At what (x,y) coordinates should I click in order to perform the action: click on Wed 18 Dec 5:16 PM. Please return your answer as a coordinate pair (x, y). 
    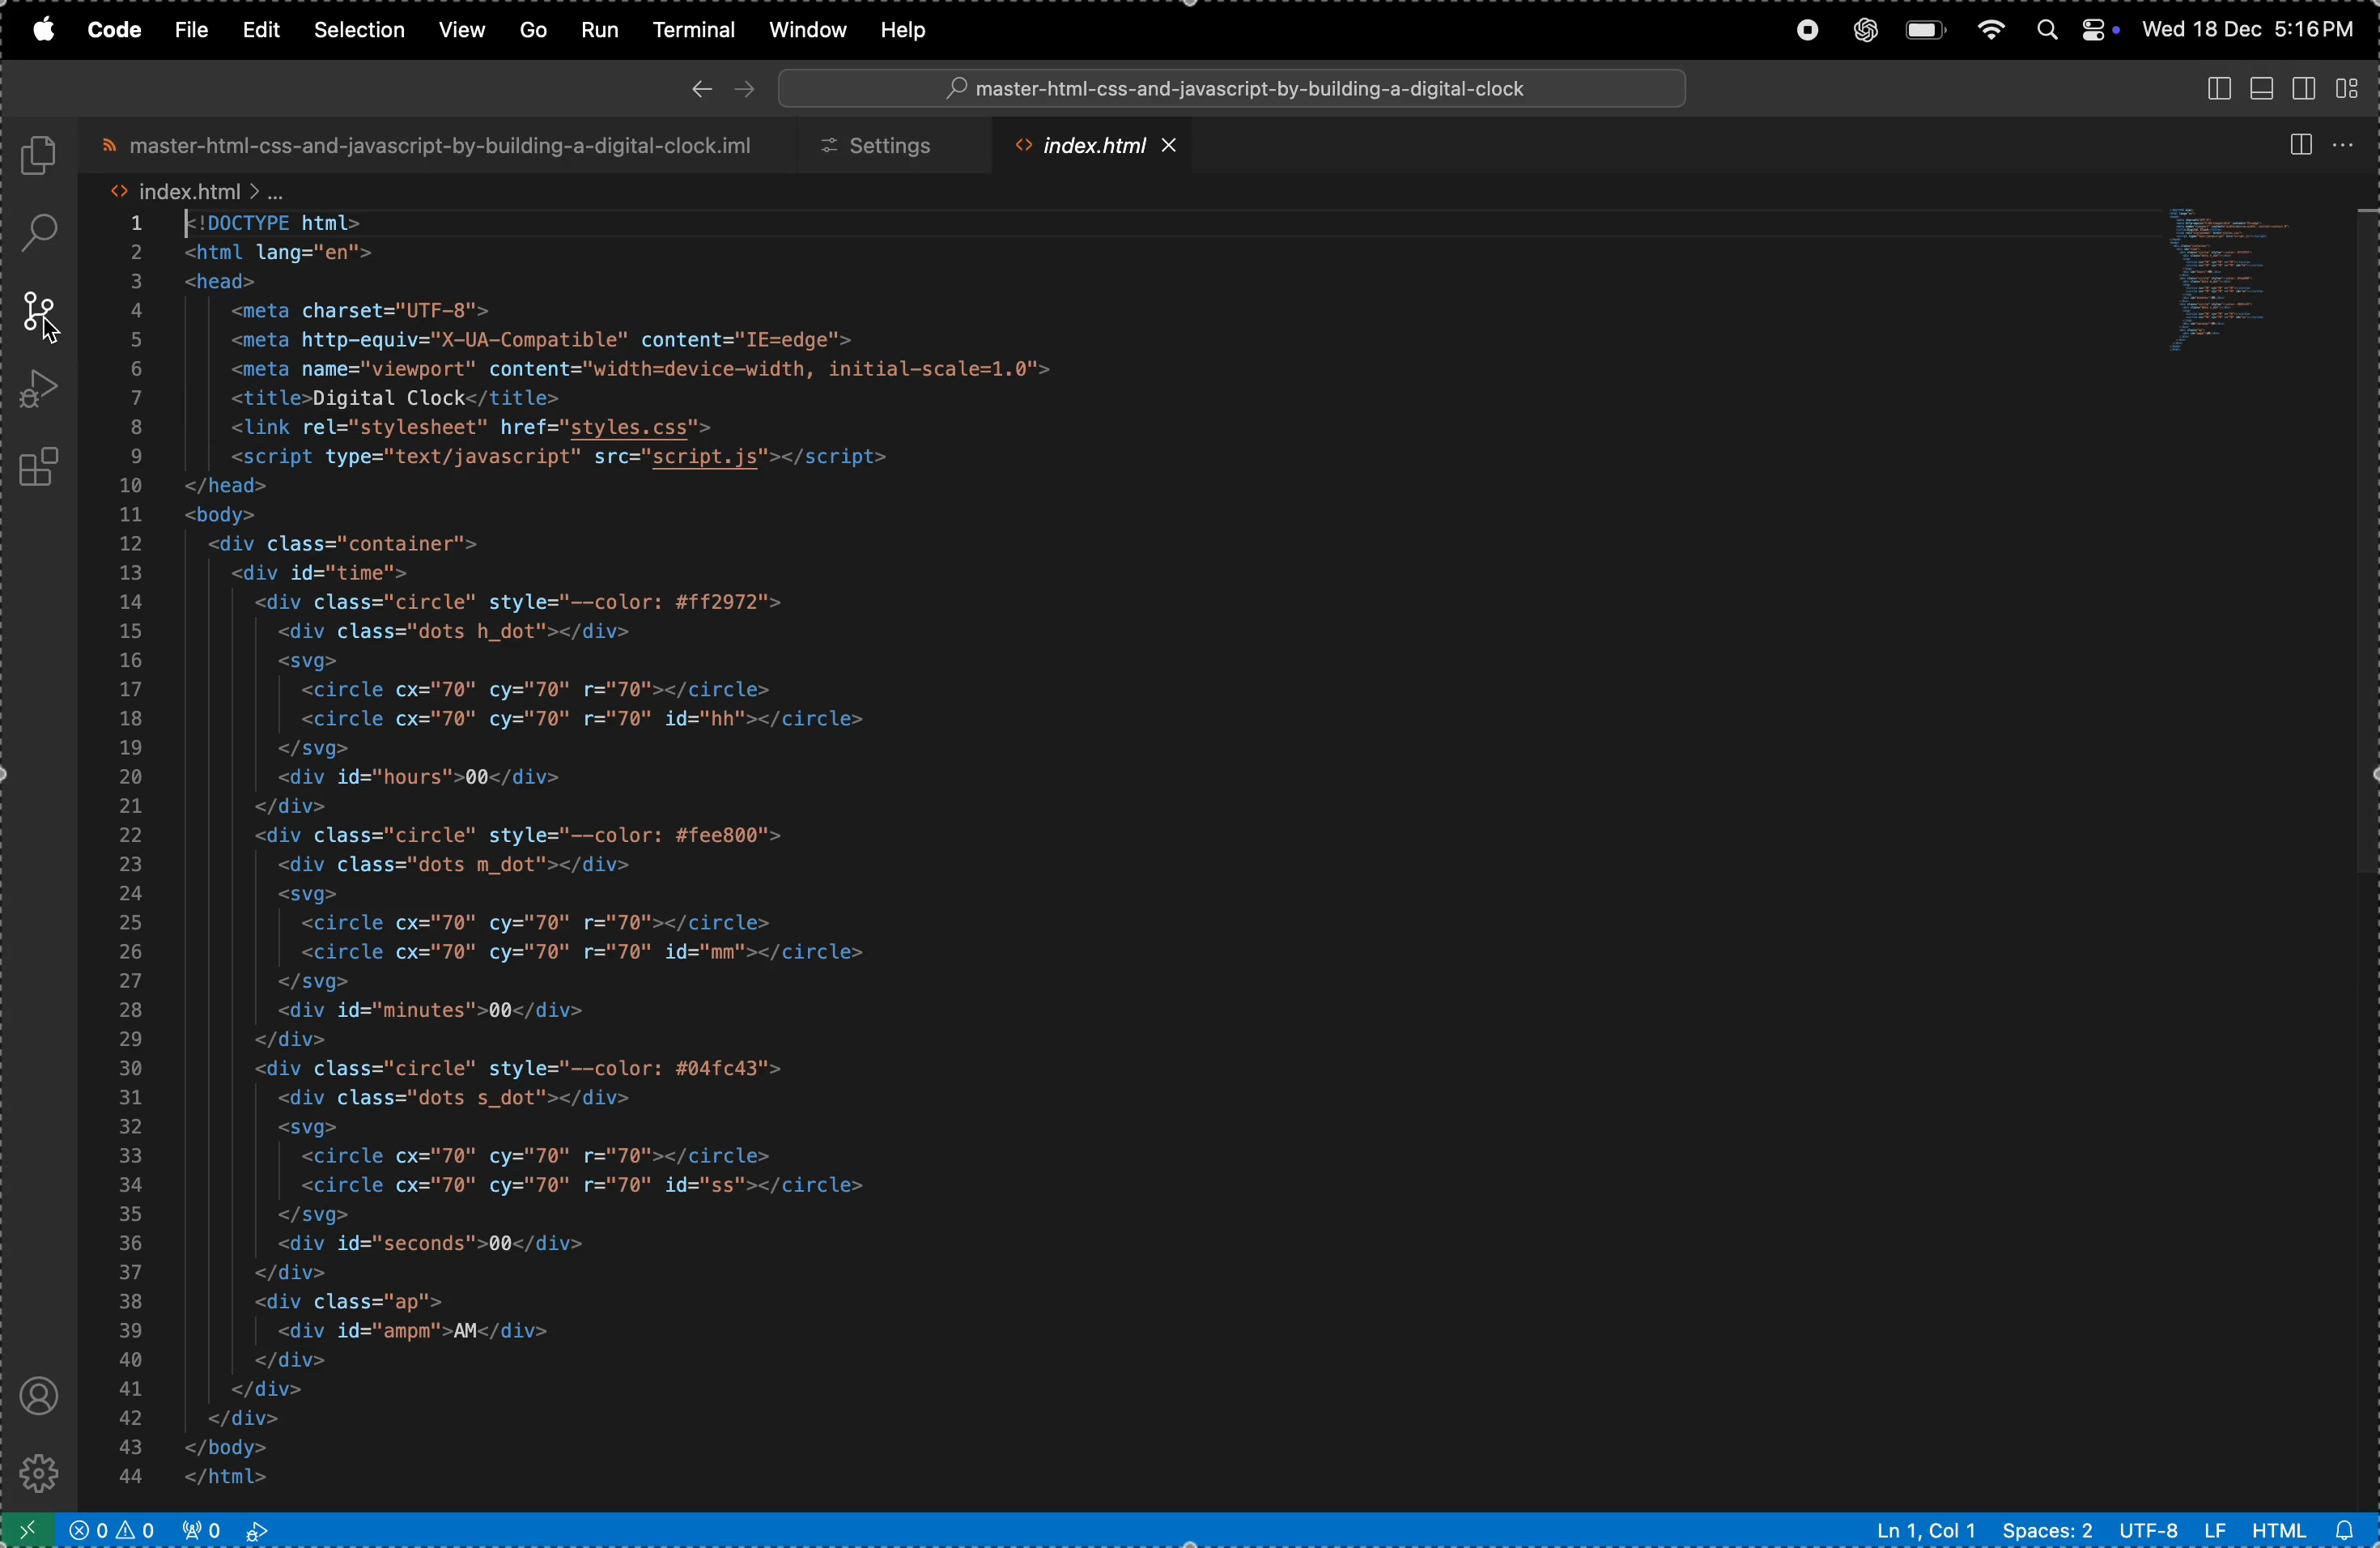
    Looking at the image, I should click on (2246, 27).